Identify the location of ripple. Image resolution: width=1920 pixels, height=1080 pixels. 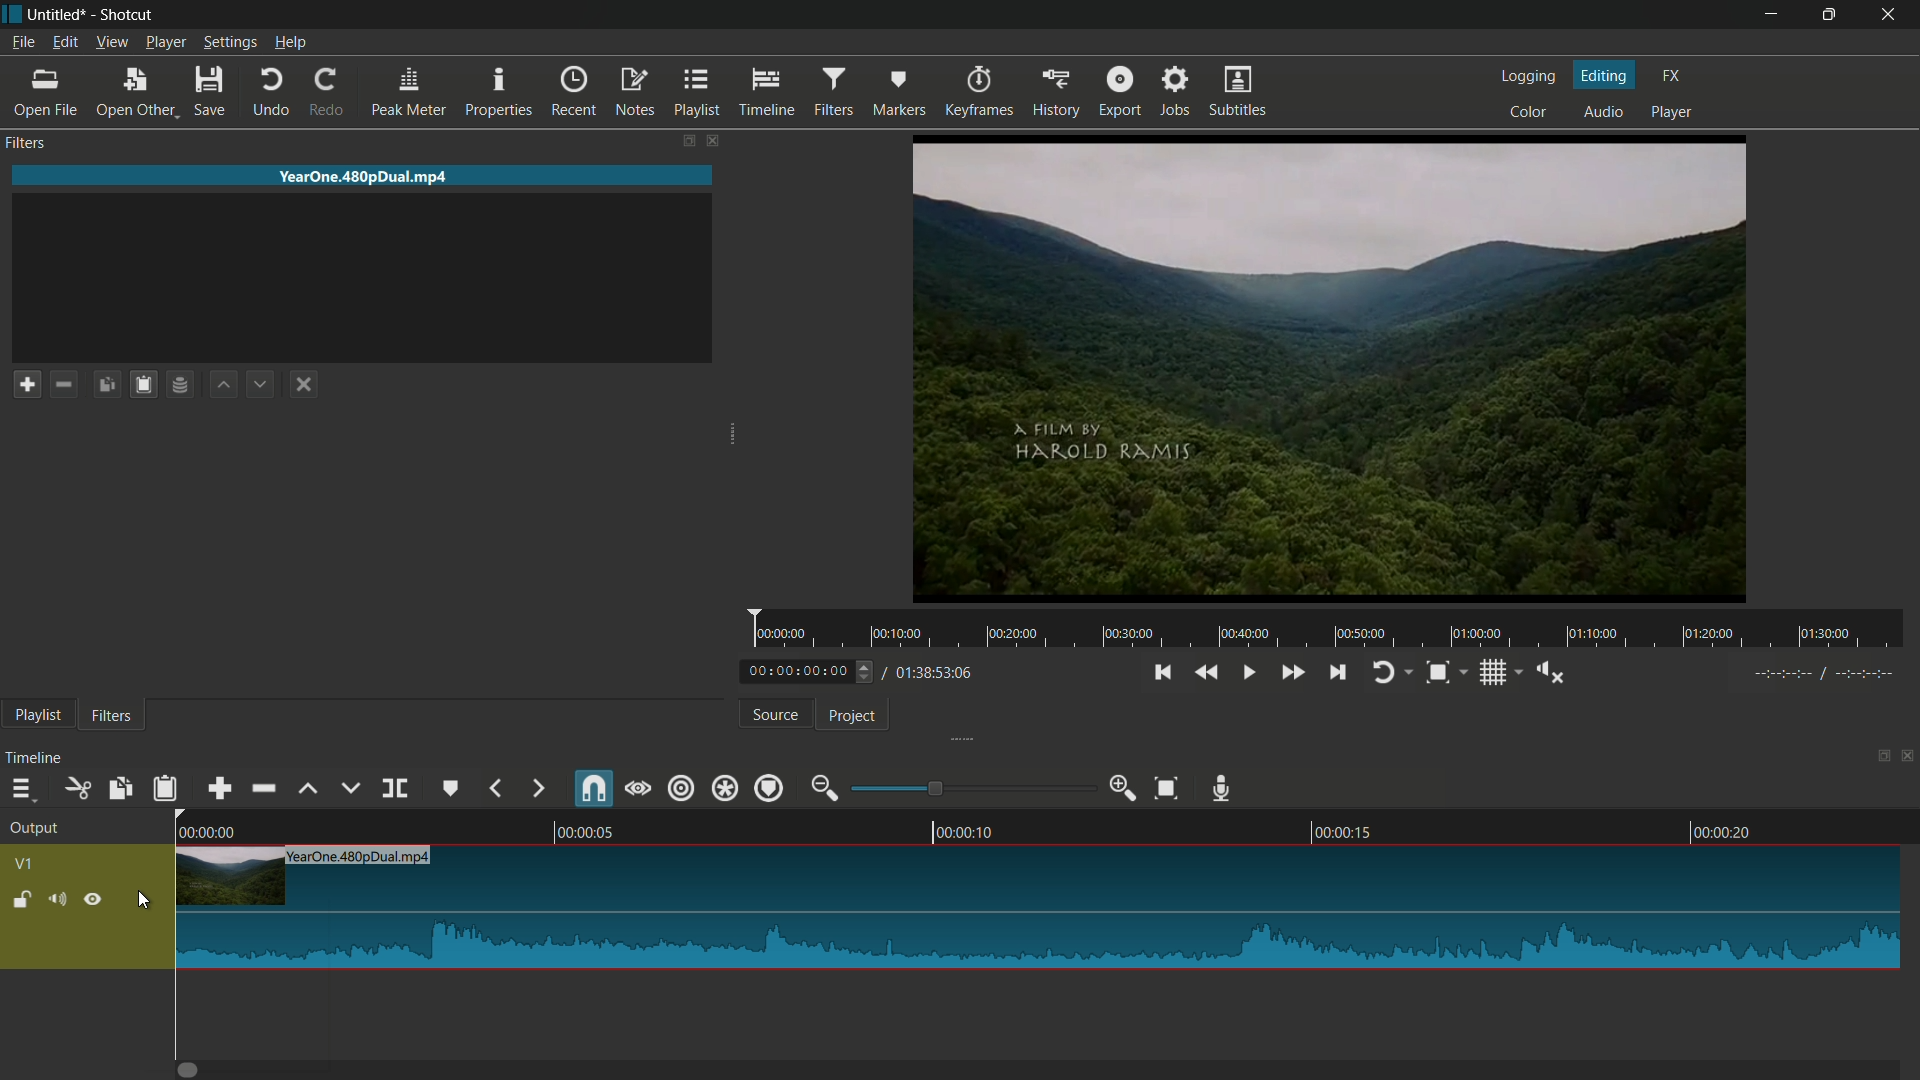
(683, 789).